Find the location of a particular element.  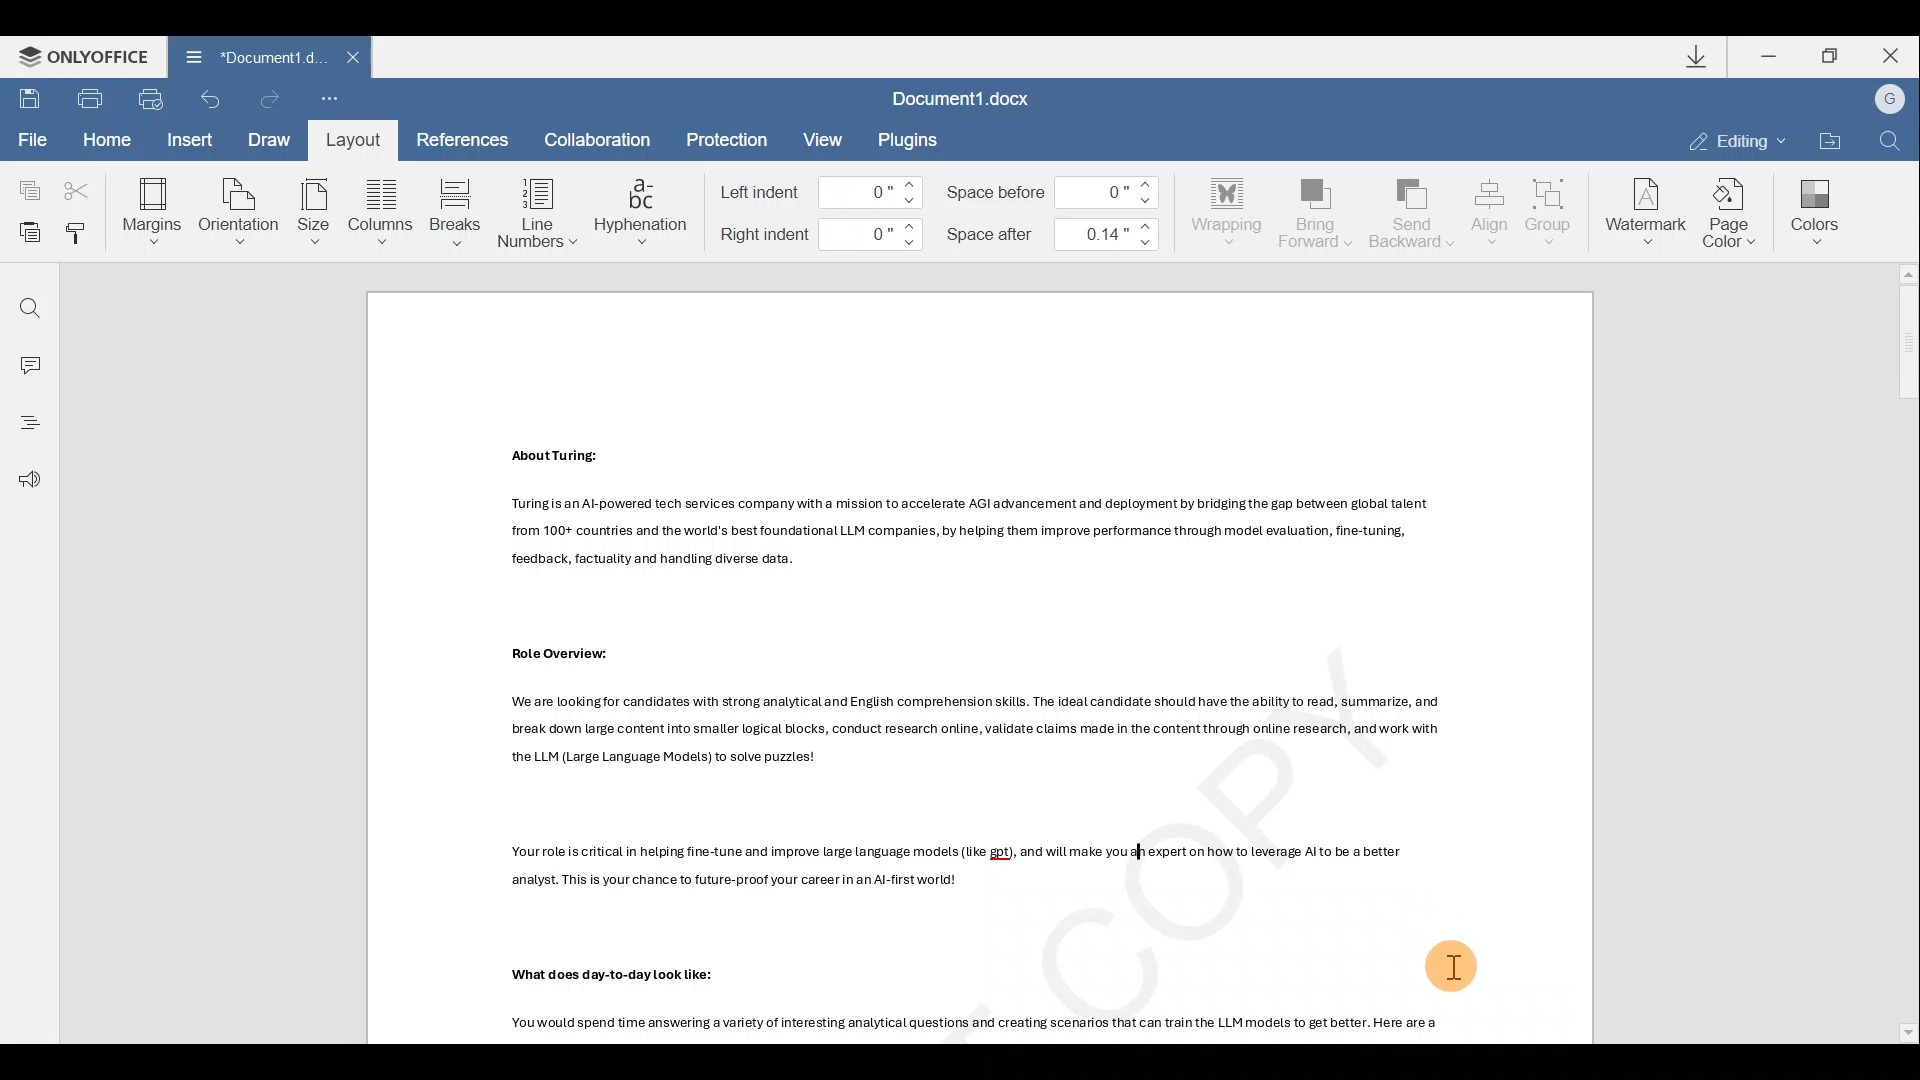

Find is located at coordinates (28, 302).